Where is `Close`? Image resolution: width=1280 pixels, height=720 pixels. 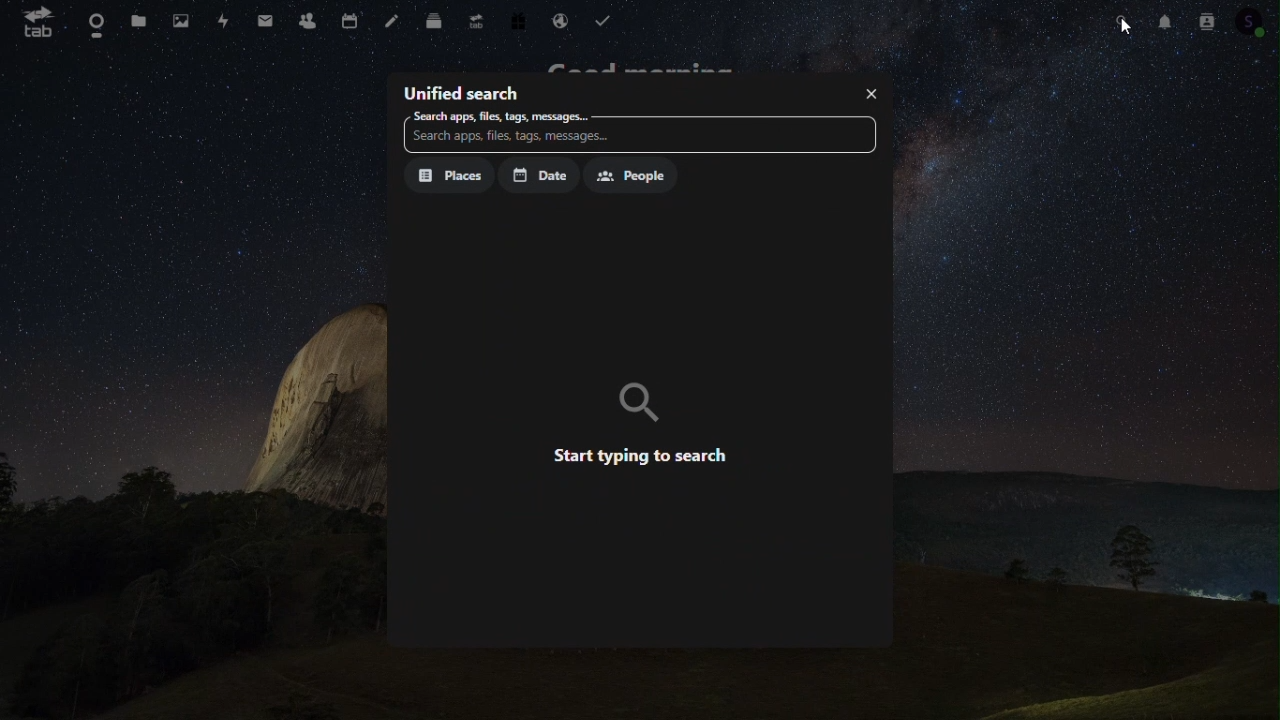 Close is located at coordinates (870, 91).